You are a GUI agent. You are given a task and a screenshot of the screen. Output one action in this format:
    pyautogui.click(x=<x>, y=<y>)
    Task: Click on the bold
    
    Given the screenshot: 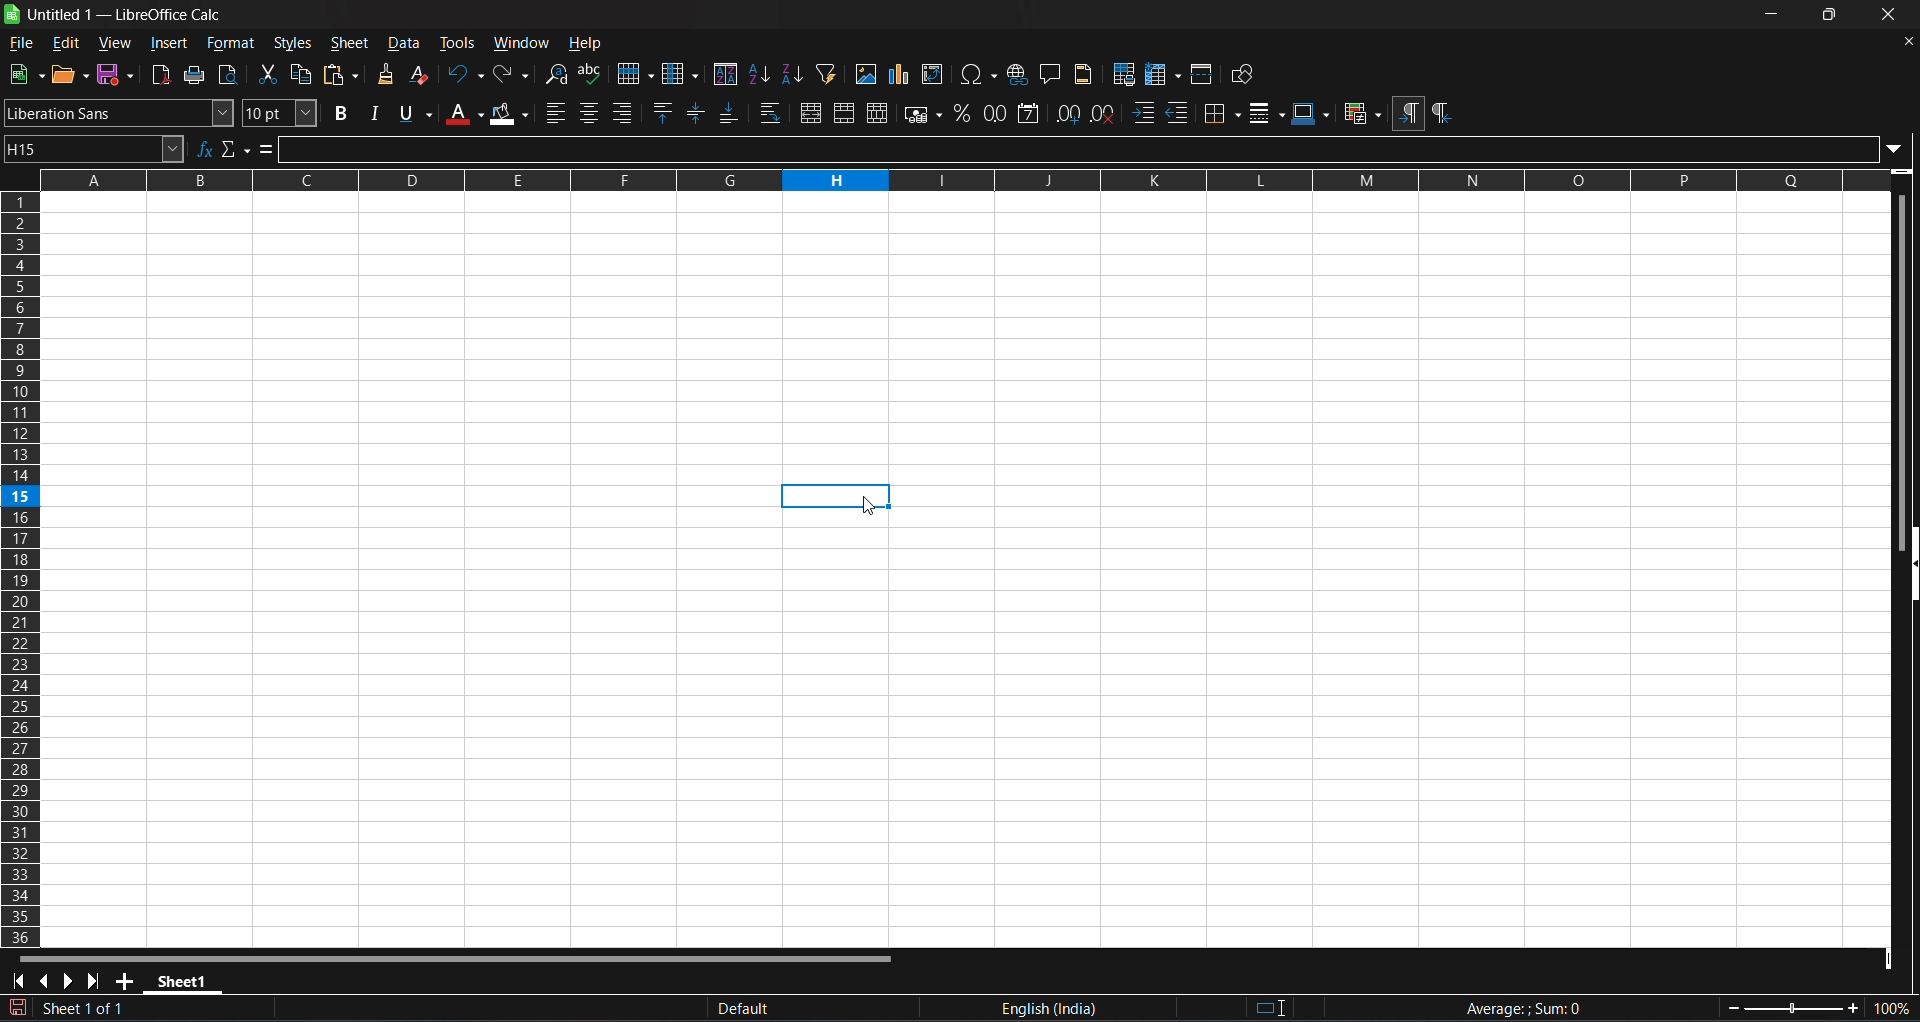 What is the action you would take?
    pyautogui.click(x=342, y=115)
    